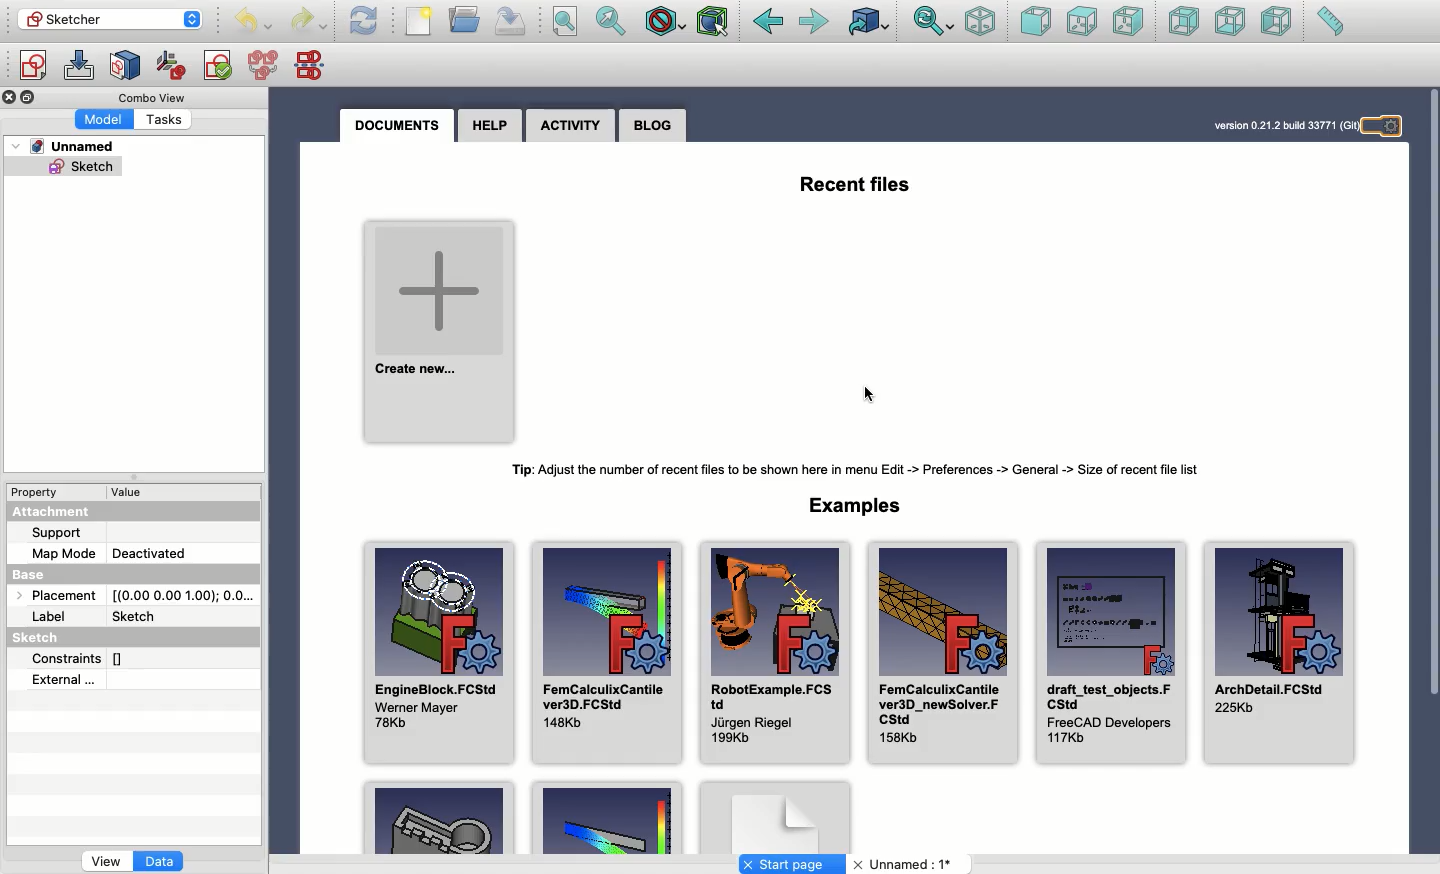 This screenshot has width=1440, height=874. What do you see at coordinates (35, 576) in the screenshot?
I see `Base` at bounding box center [35, 576].